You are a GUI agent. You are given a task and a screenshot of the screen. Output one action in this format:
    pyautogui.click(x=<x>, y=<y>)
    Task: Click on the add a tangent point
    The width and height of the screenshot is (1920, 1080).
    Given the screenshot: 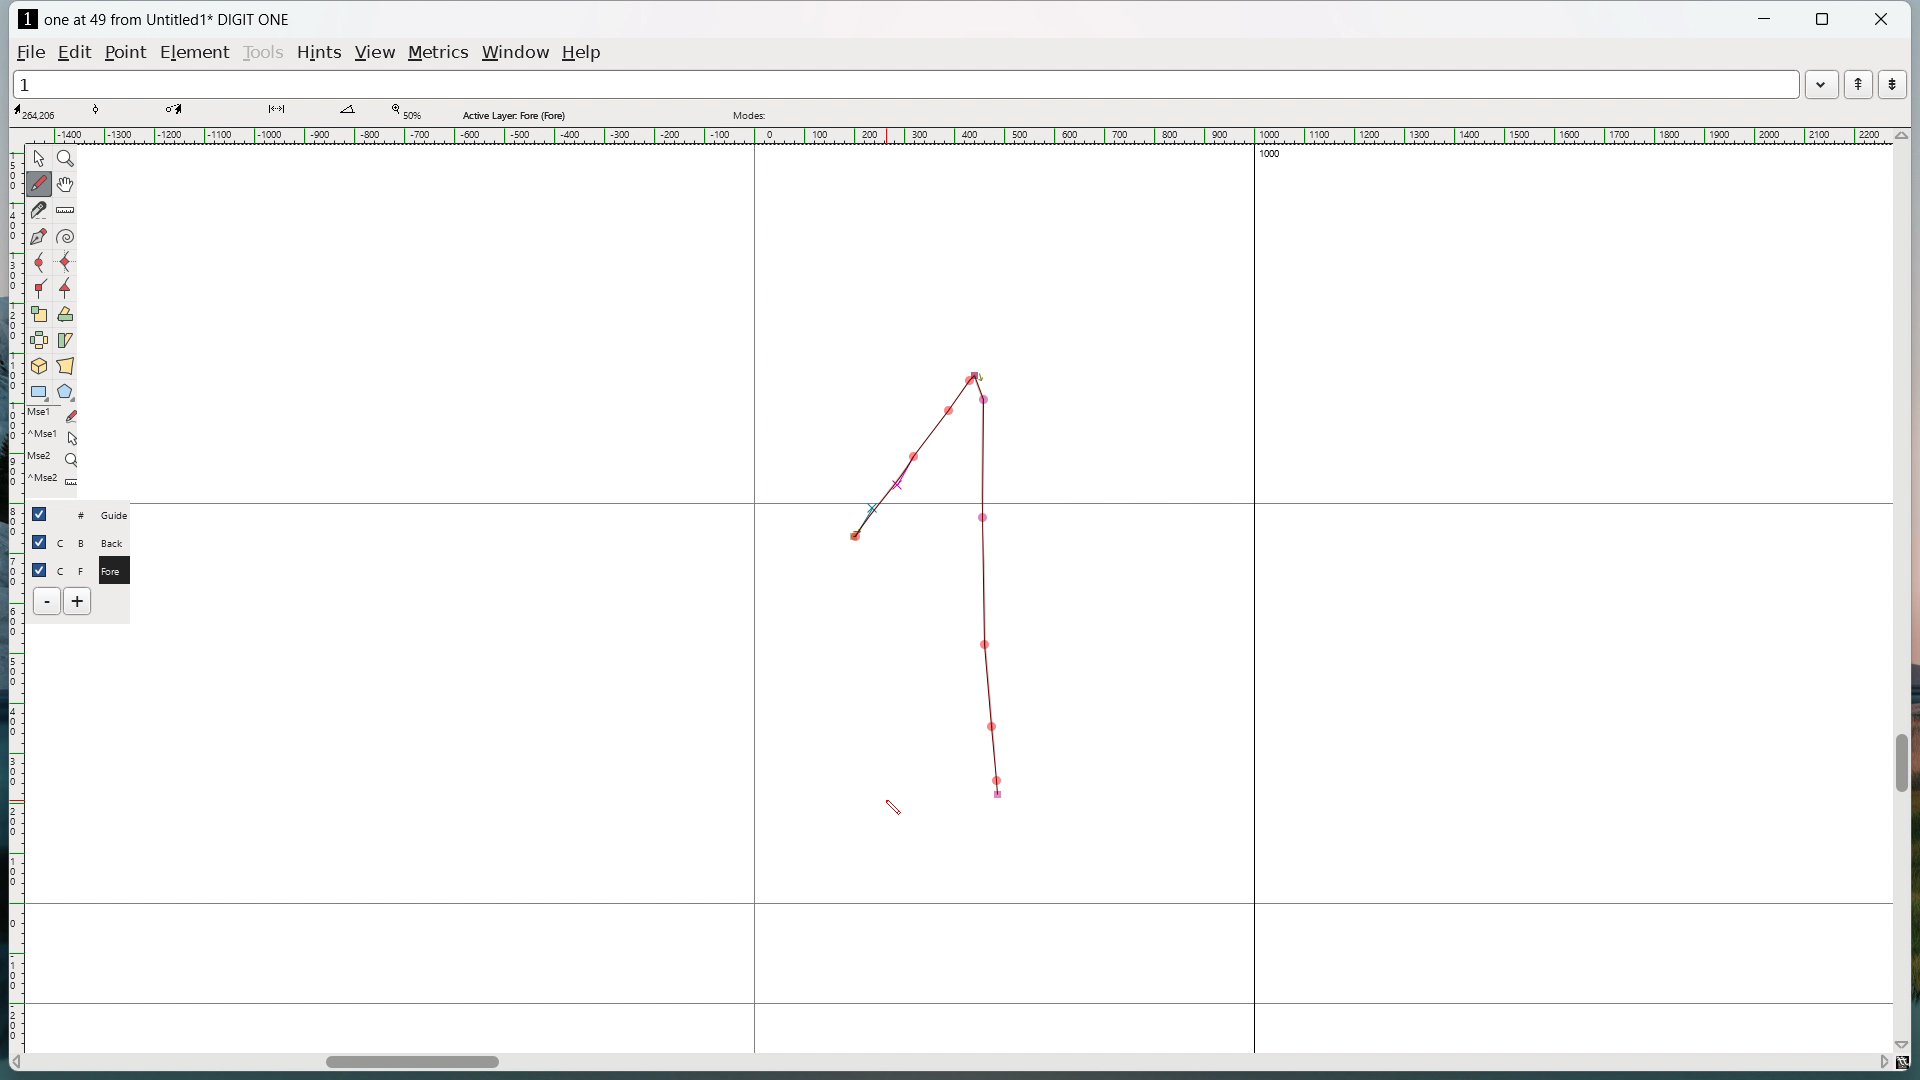 What is the action you would take?
    pyautogui.click(x=65, y=288)
    